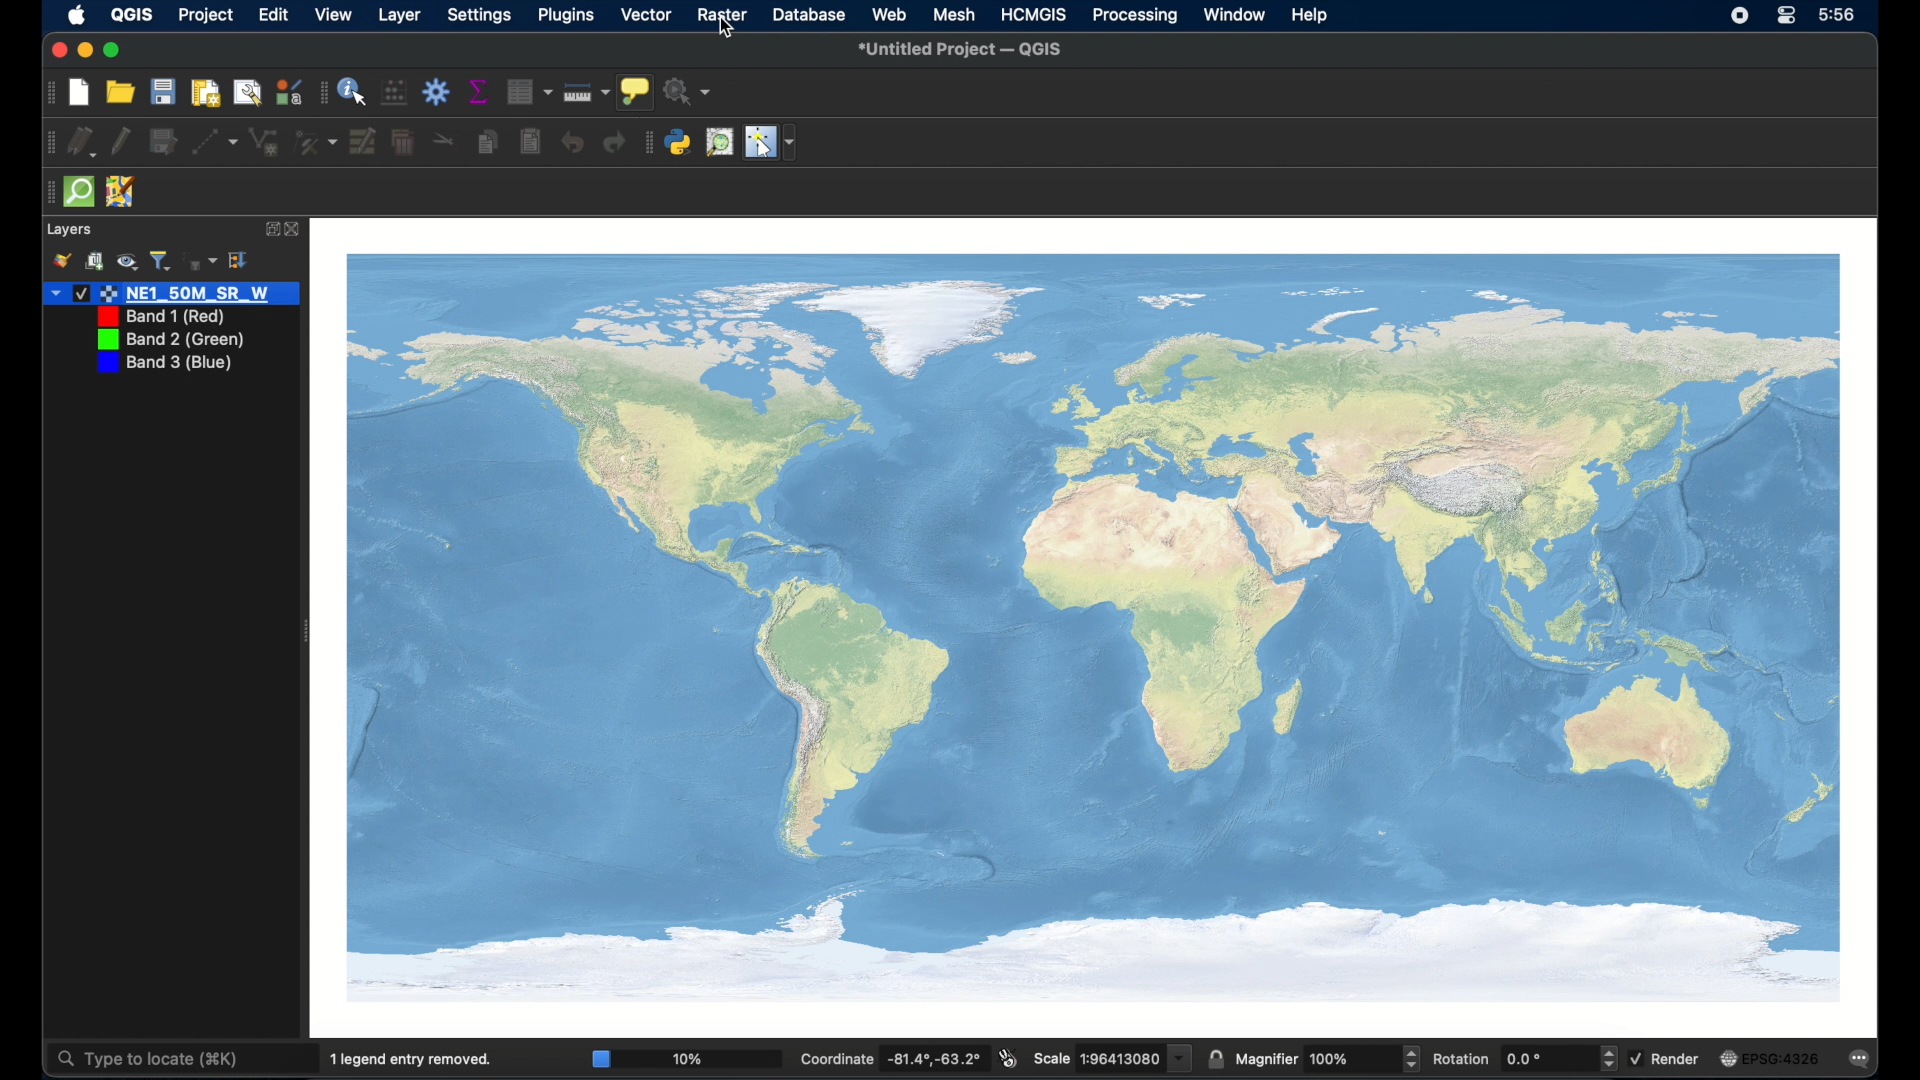 The height and width of the screenshot is (1080, 1920). I want to click on time, so click(1837, 14).